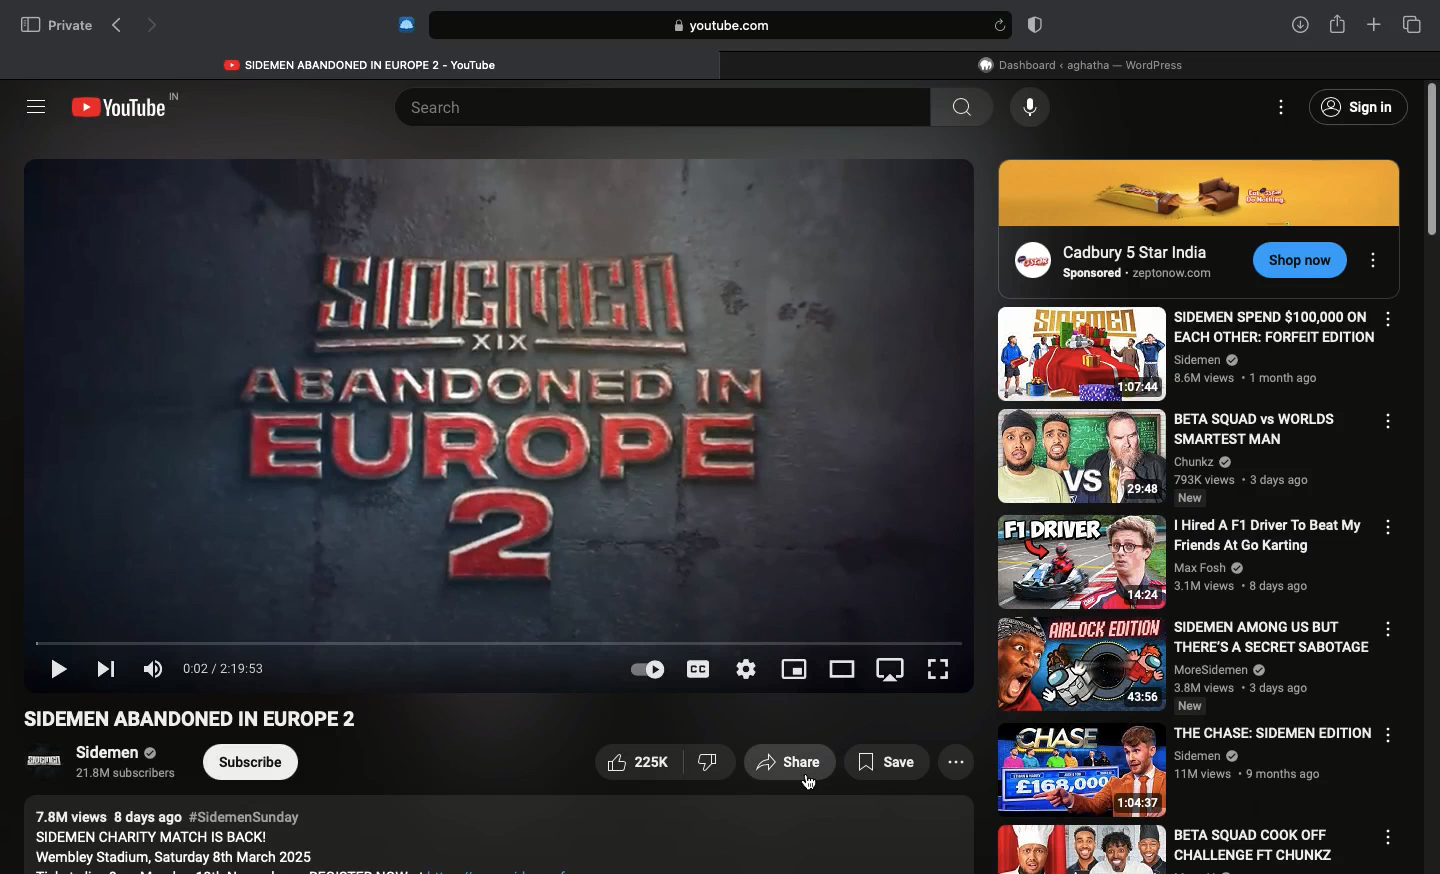 The image size is (1440, 874). Describe the element at coordinates (940, 669) in the screenshot. I see `Full screen` at that location.